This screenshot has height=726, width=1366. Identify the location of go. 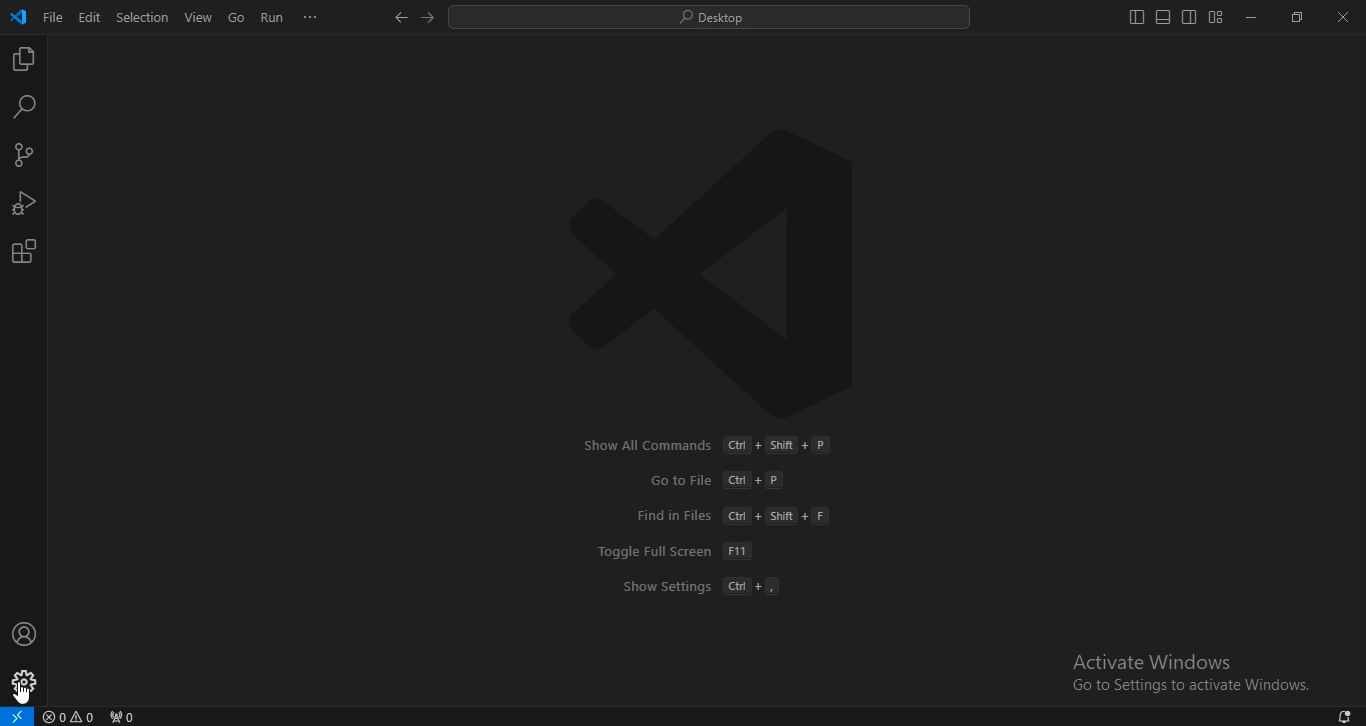
(236, 19).